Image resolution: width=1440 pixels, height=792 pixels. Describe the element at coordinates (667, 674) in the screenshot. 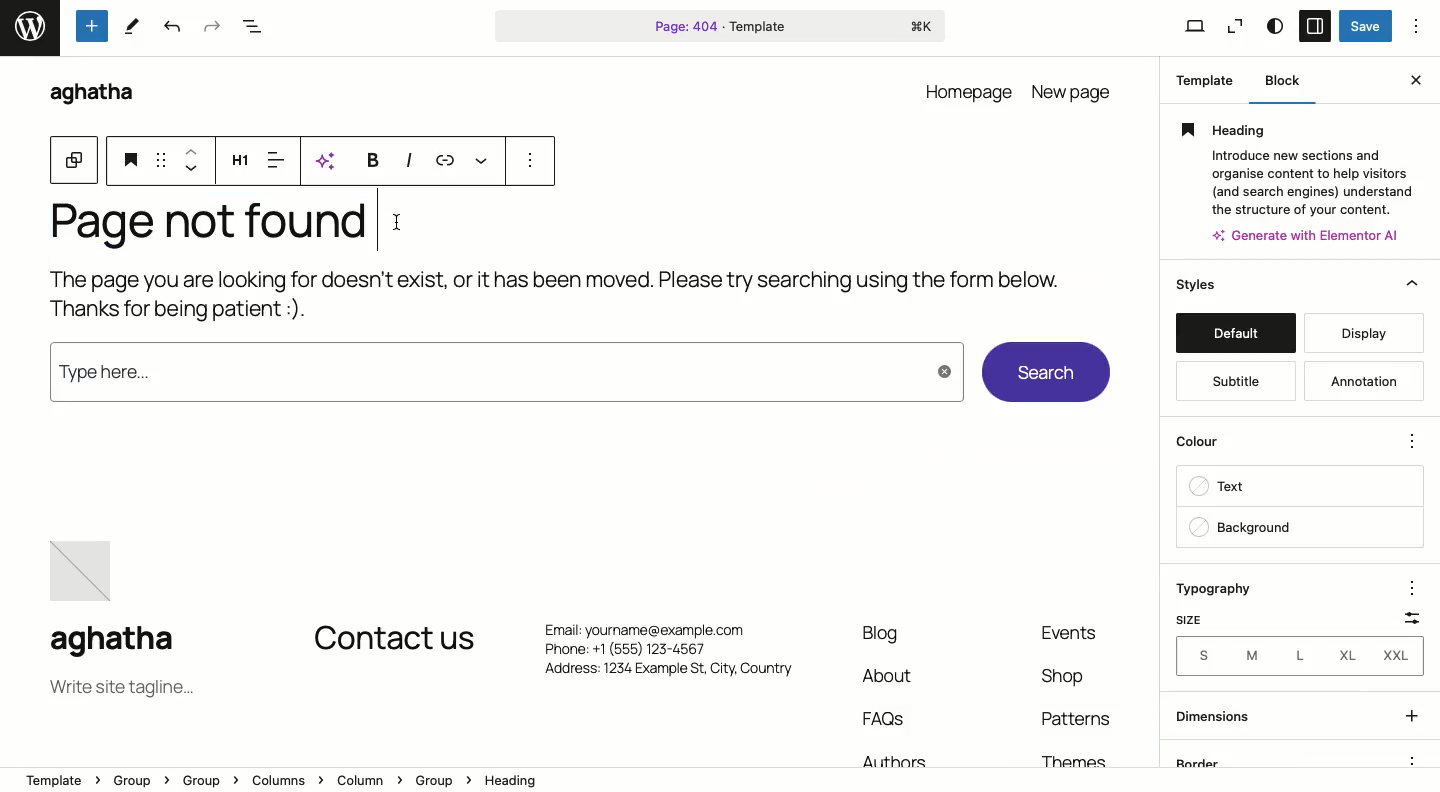

I see `Address: 1234 Example St, City. Country` at that location.